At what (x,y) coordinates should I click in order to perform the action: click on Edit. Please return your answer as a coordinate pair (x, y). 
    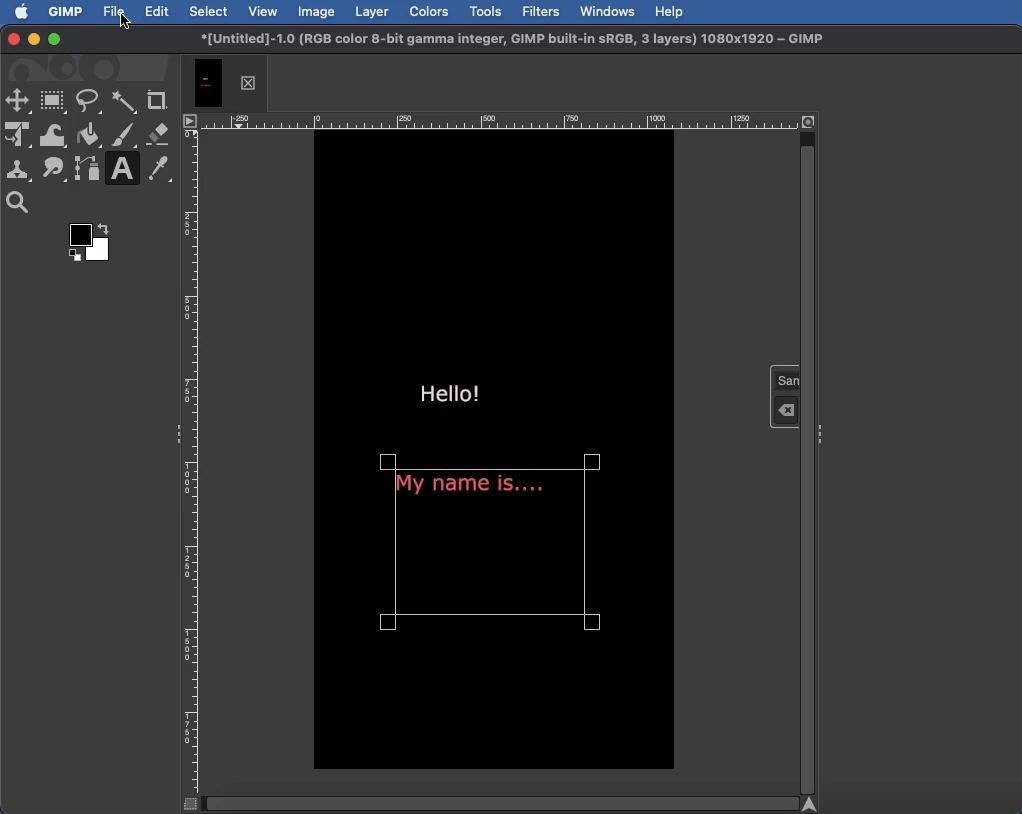
    Looking at the image, I should click on (158, 11).